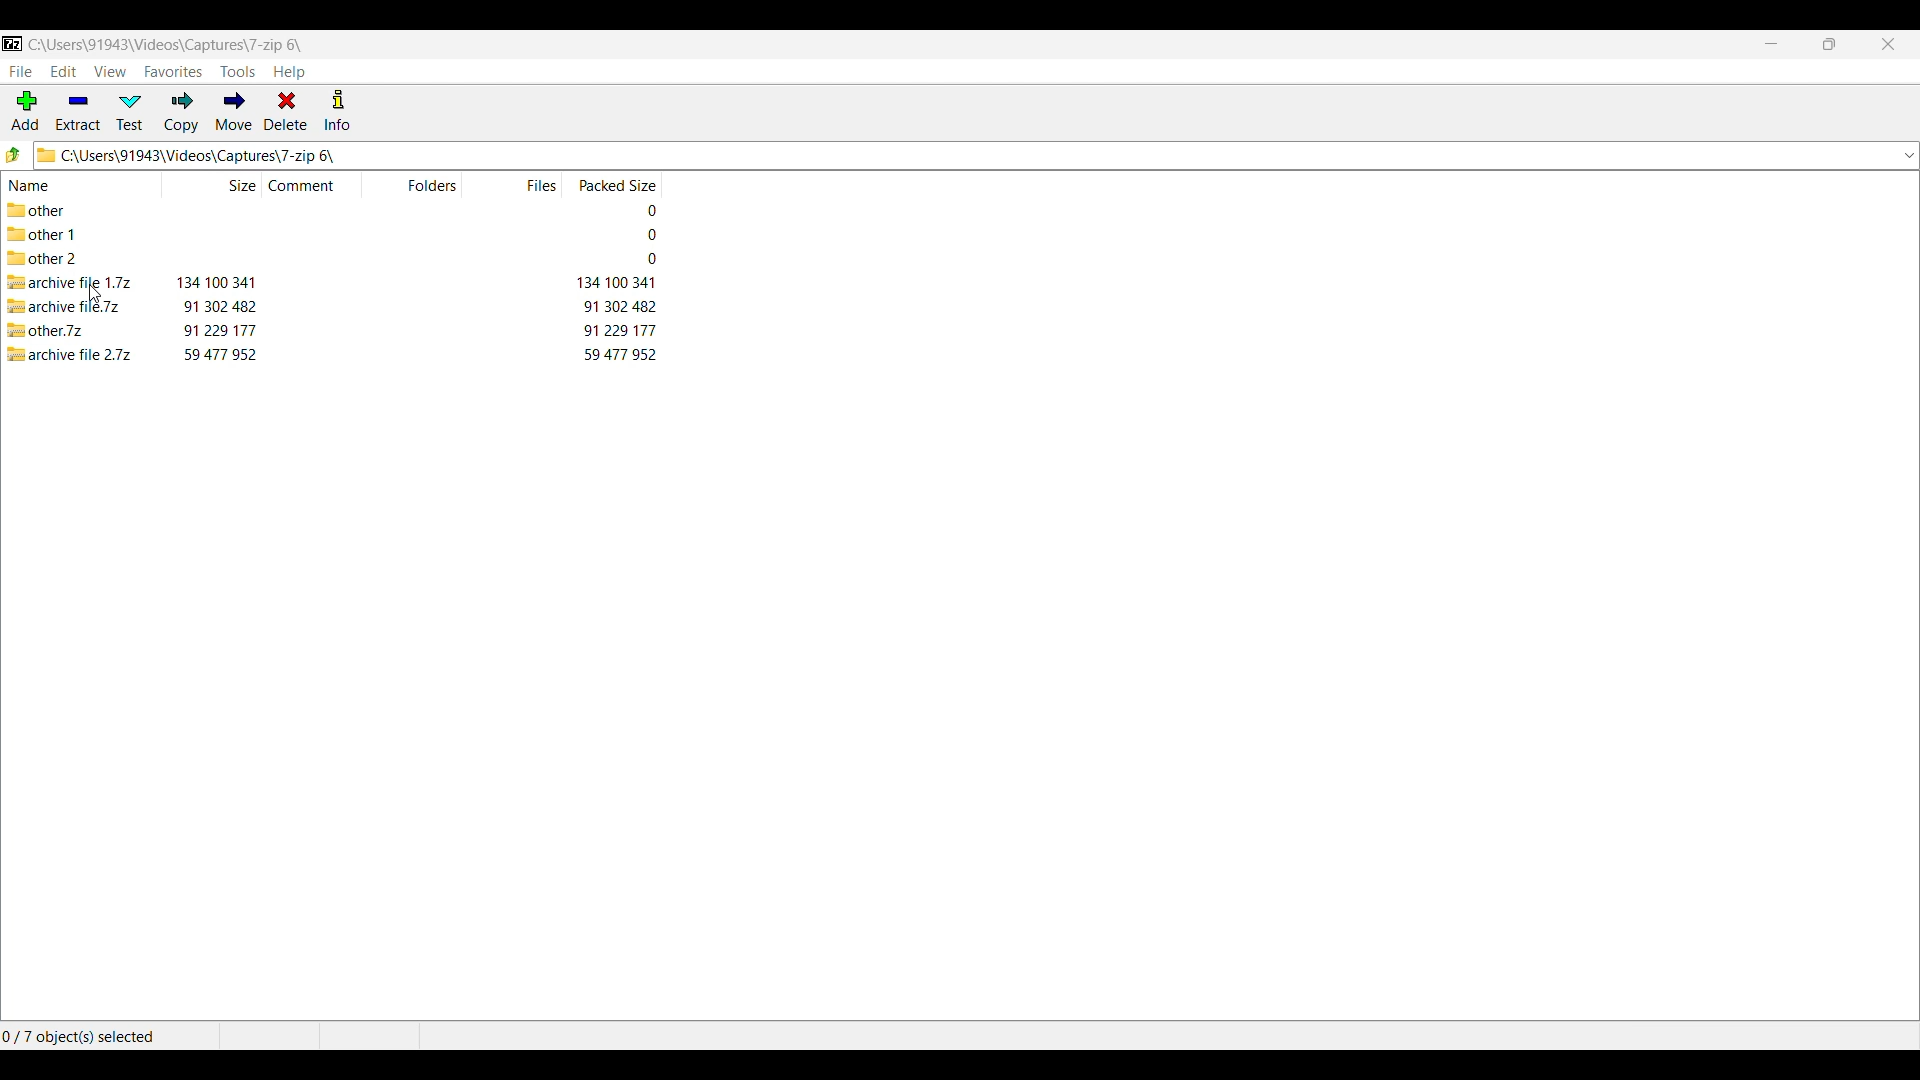  I want to click on Test, so click(130, 112).